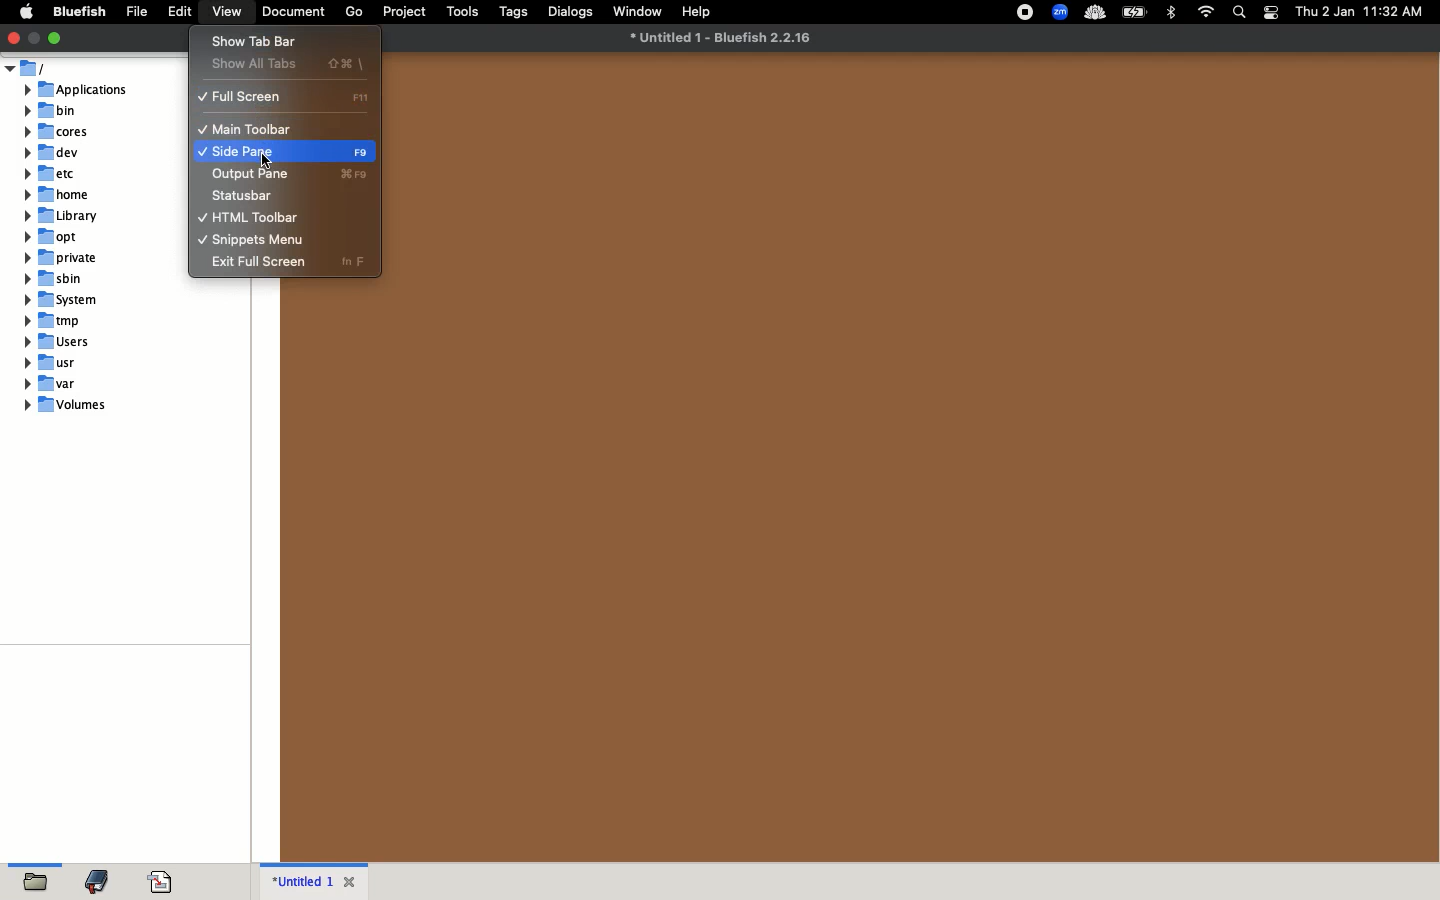  What do you see at coordinates (56, 342) in the screenshot?
I see `users` at bounding box center [56, 342].